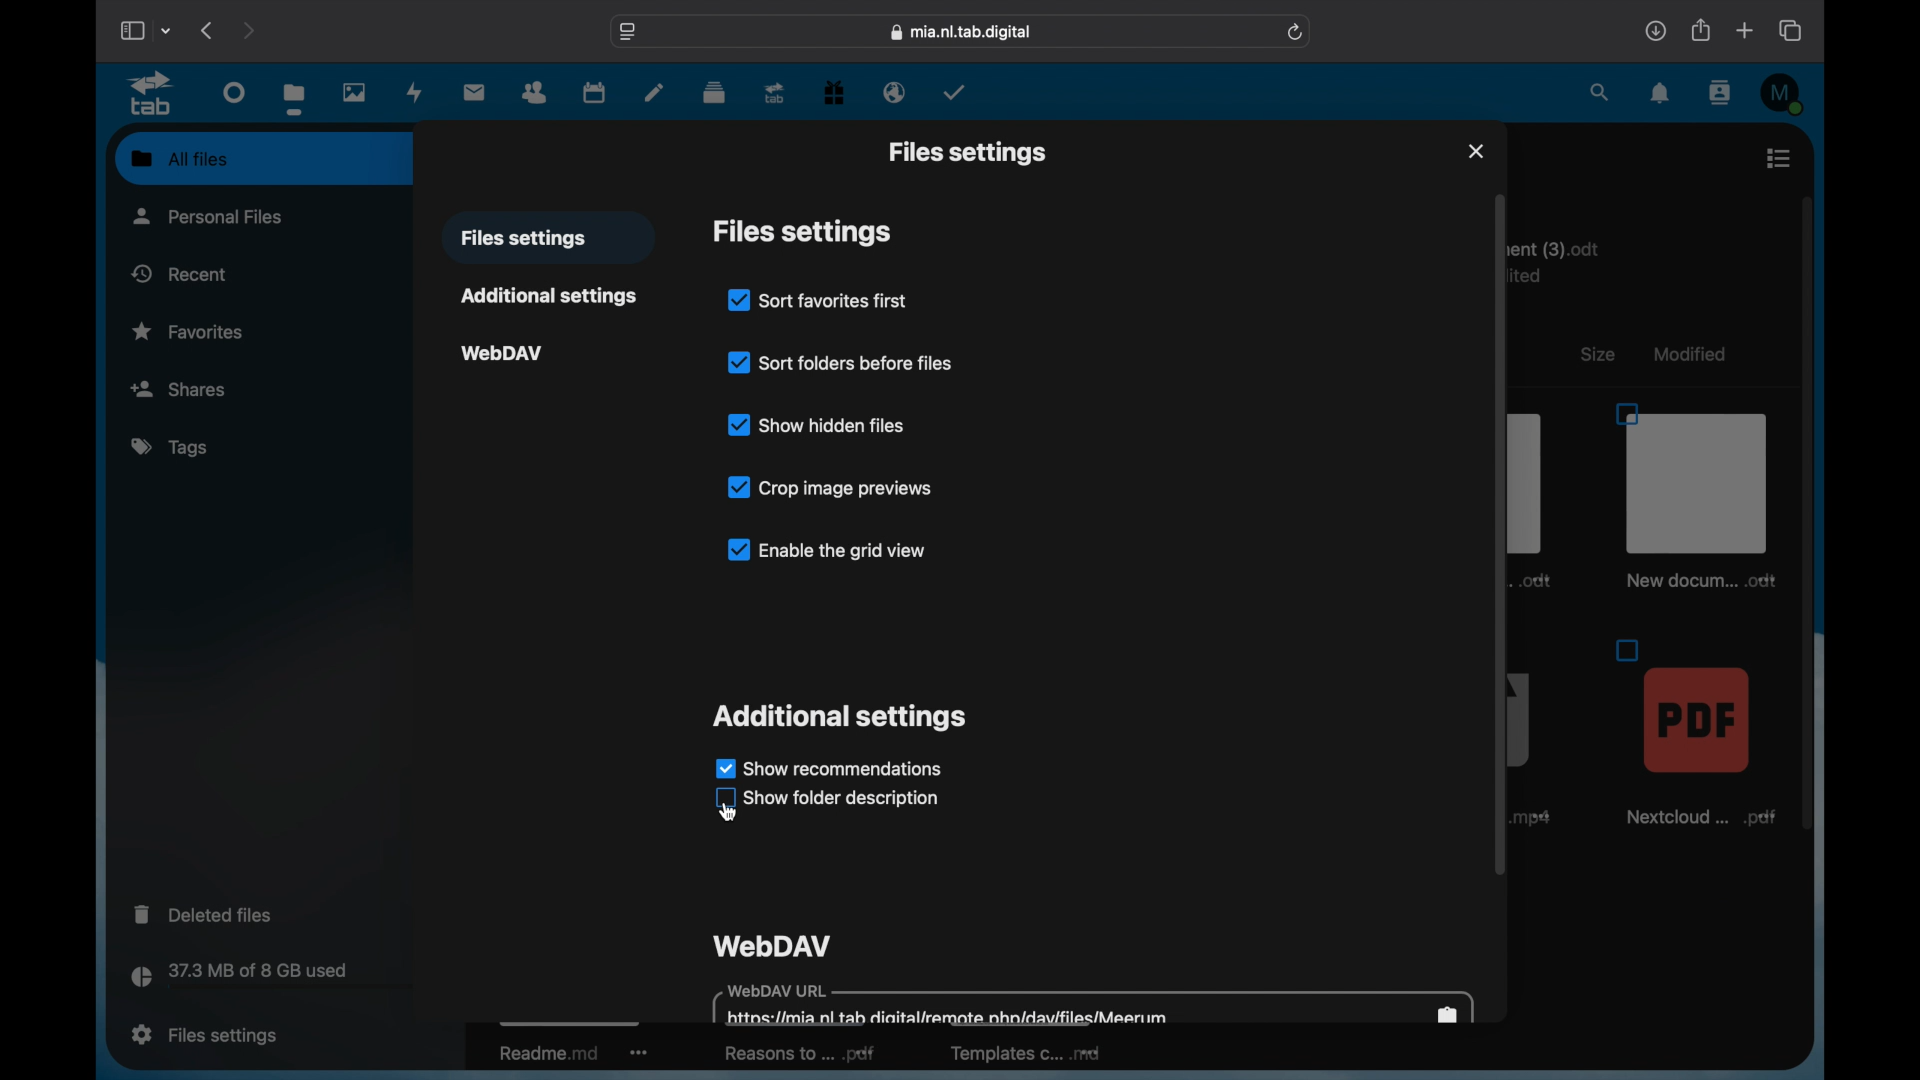  I want to click on shares, so click(263, 387).